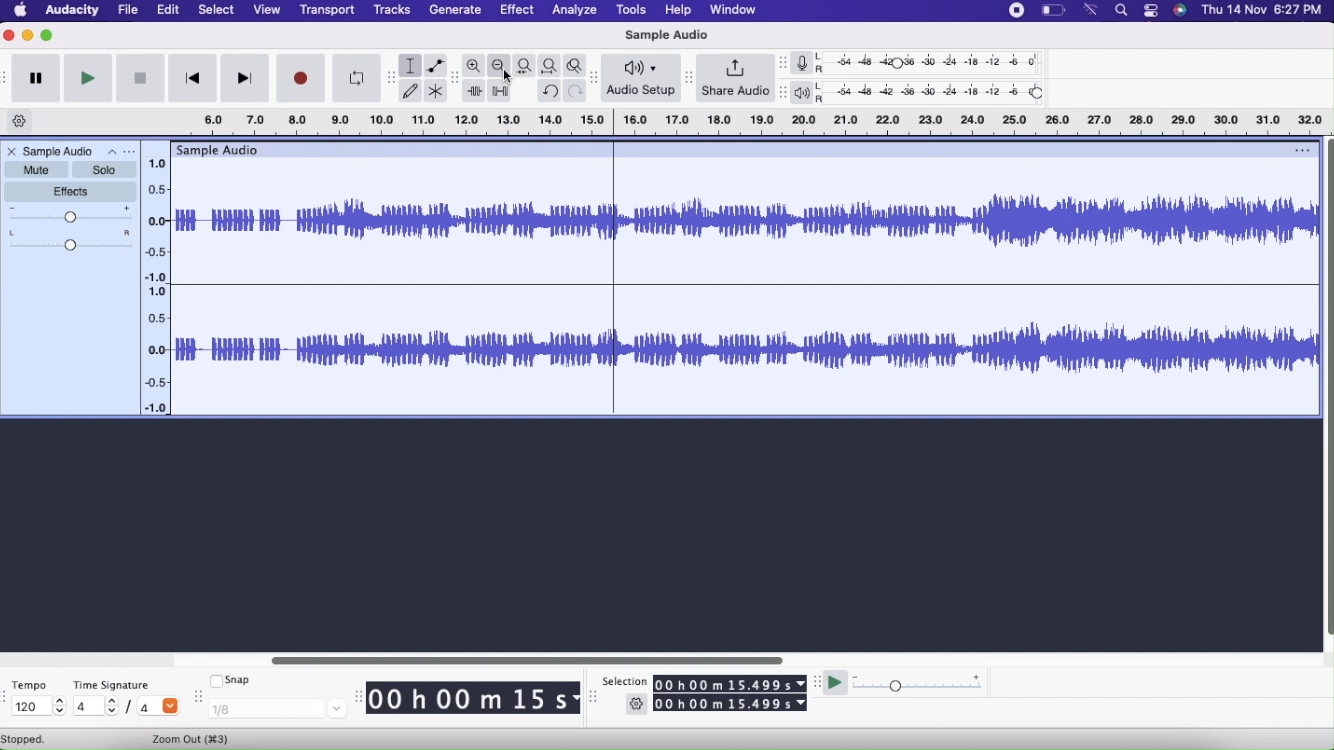 The height and width of the screenshot is (750, 1334). I want to click on Share Audio, so click(736, 78).